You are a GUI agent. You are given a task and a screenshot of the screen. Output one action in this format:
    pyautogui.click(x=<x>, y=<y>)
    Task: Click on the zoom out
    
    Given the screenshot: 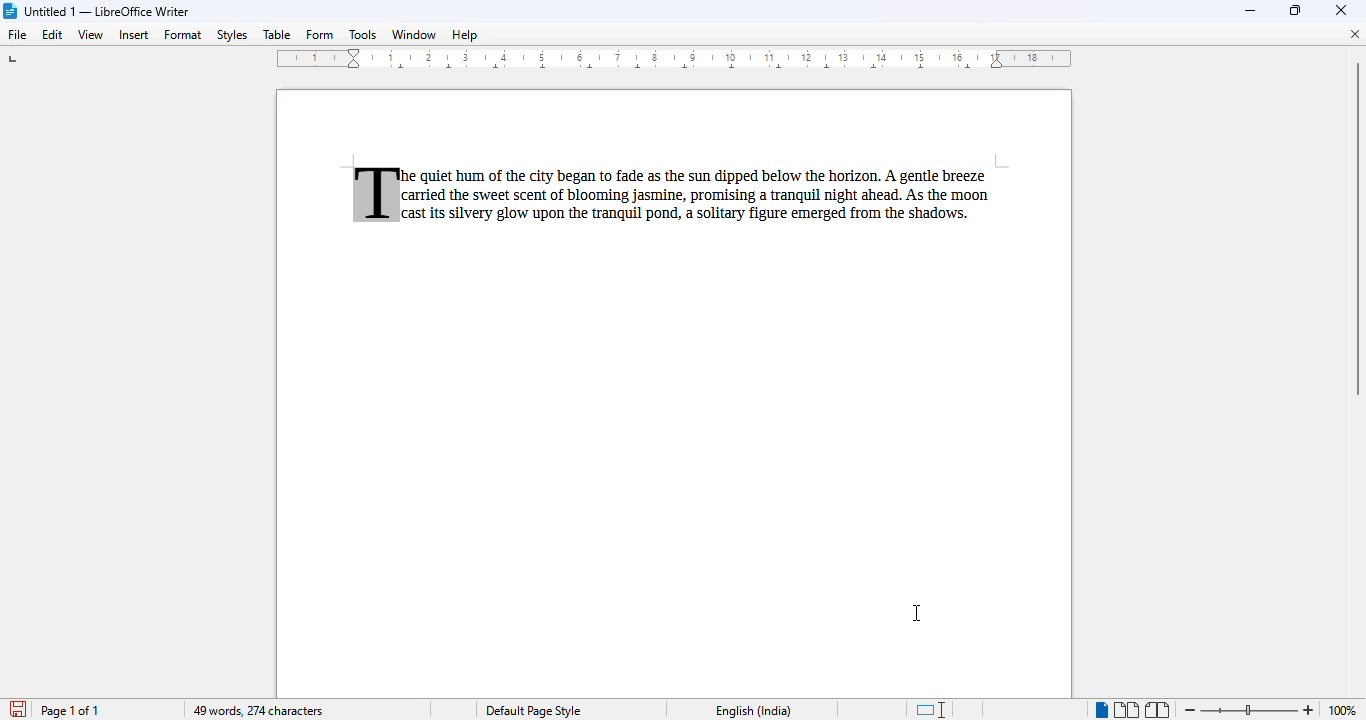 What is the action you would take?
    pyautogui.click(x=1192, y=710)
    